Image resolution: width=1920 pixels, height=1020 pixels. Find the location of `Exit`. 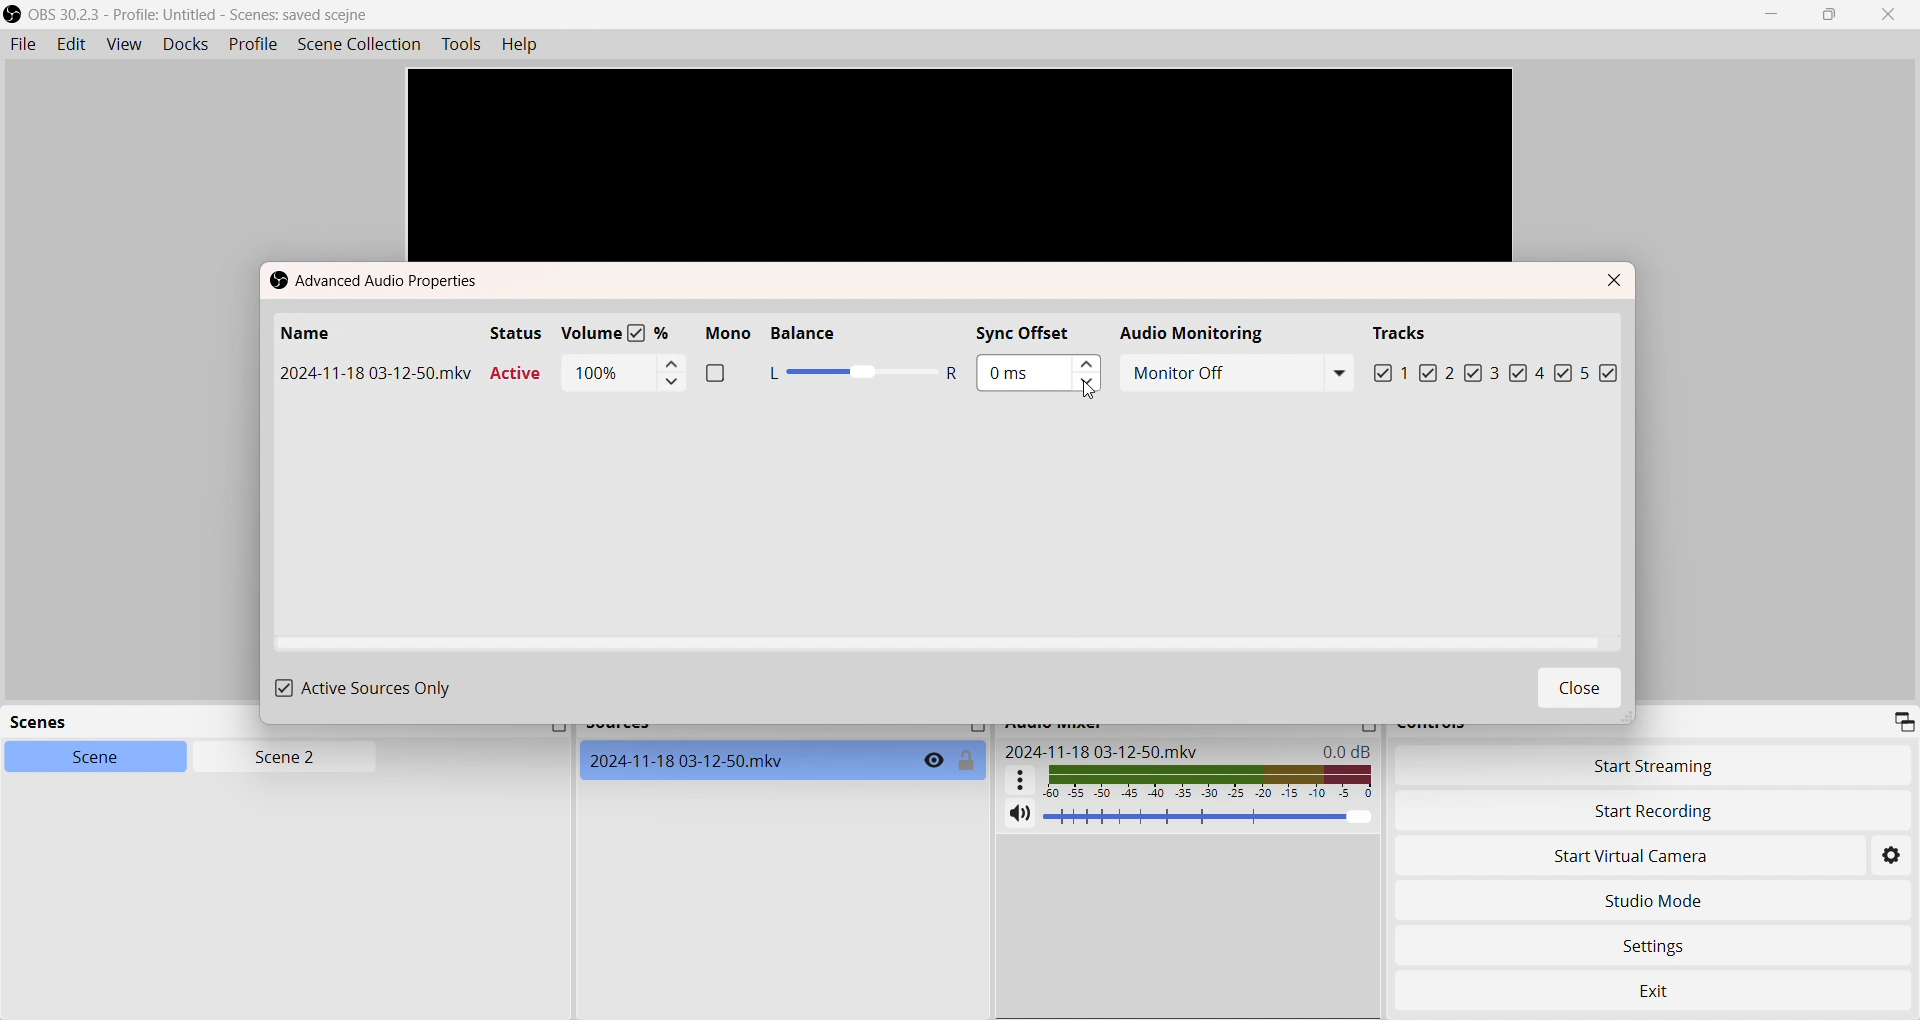

Exit is located at coordinates (1678, 984).